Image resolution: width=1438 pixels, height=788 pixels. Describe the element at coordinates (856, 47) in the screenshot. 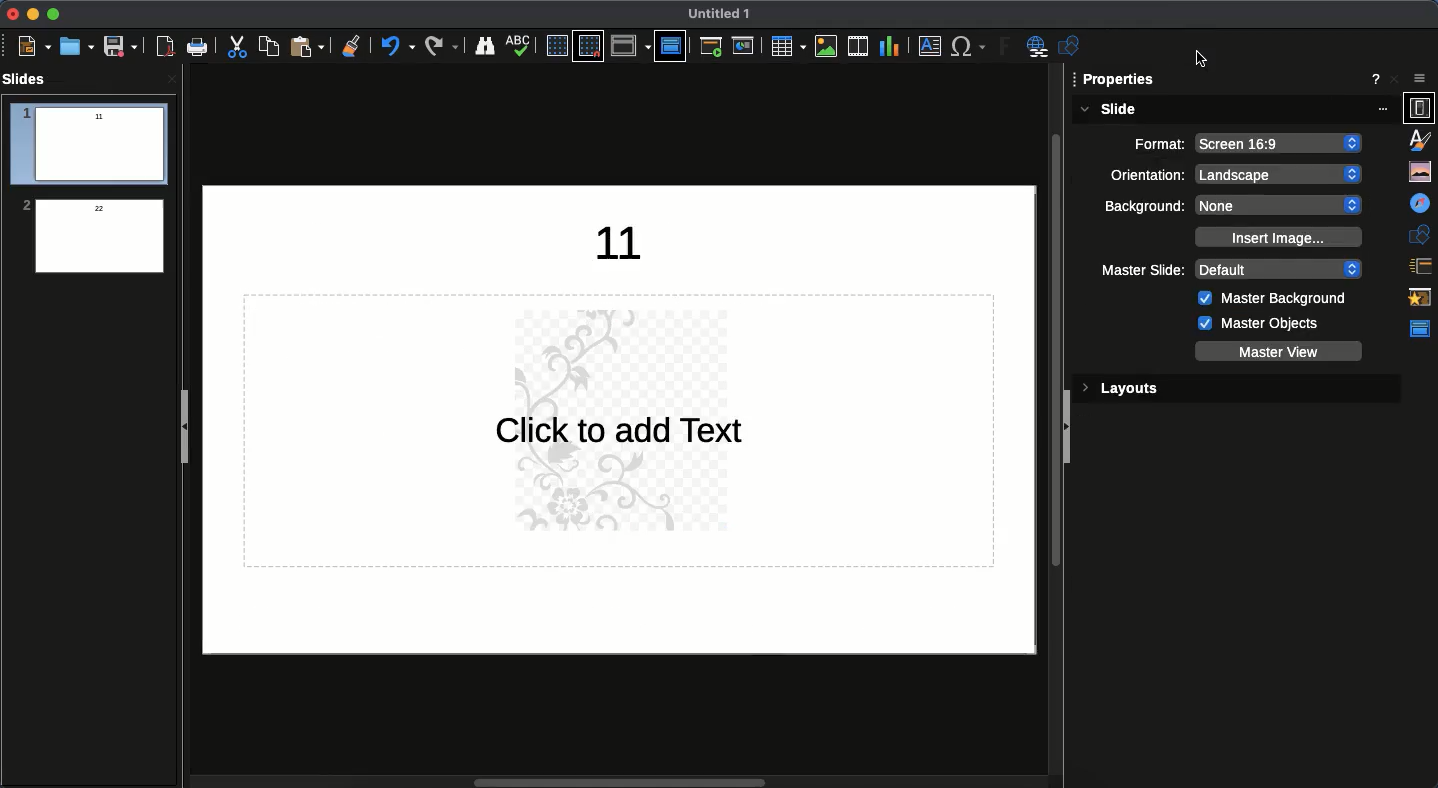

I see `Video audio` at that location.